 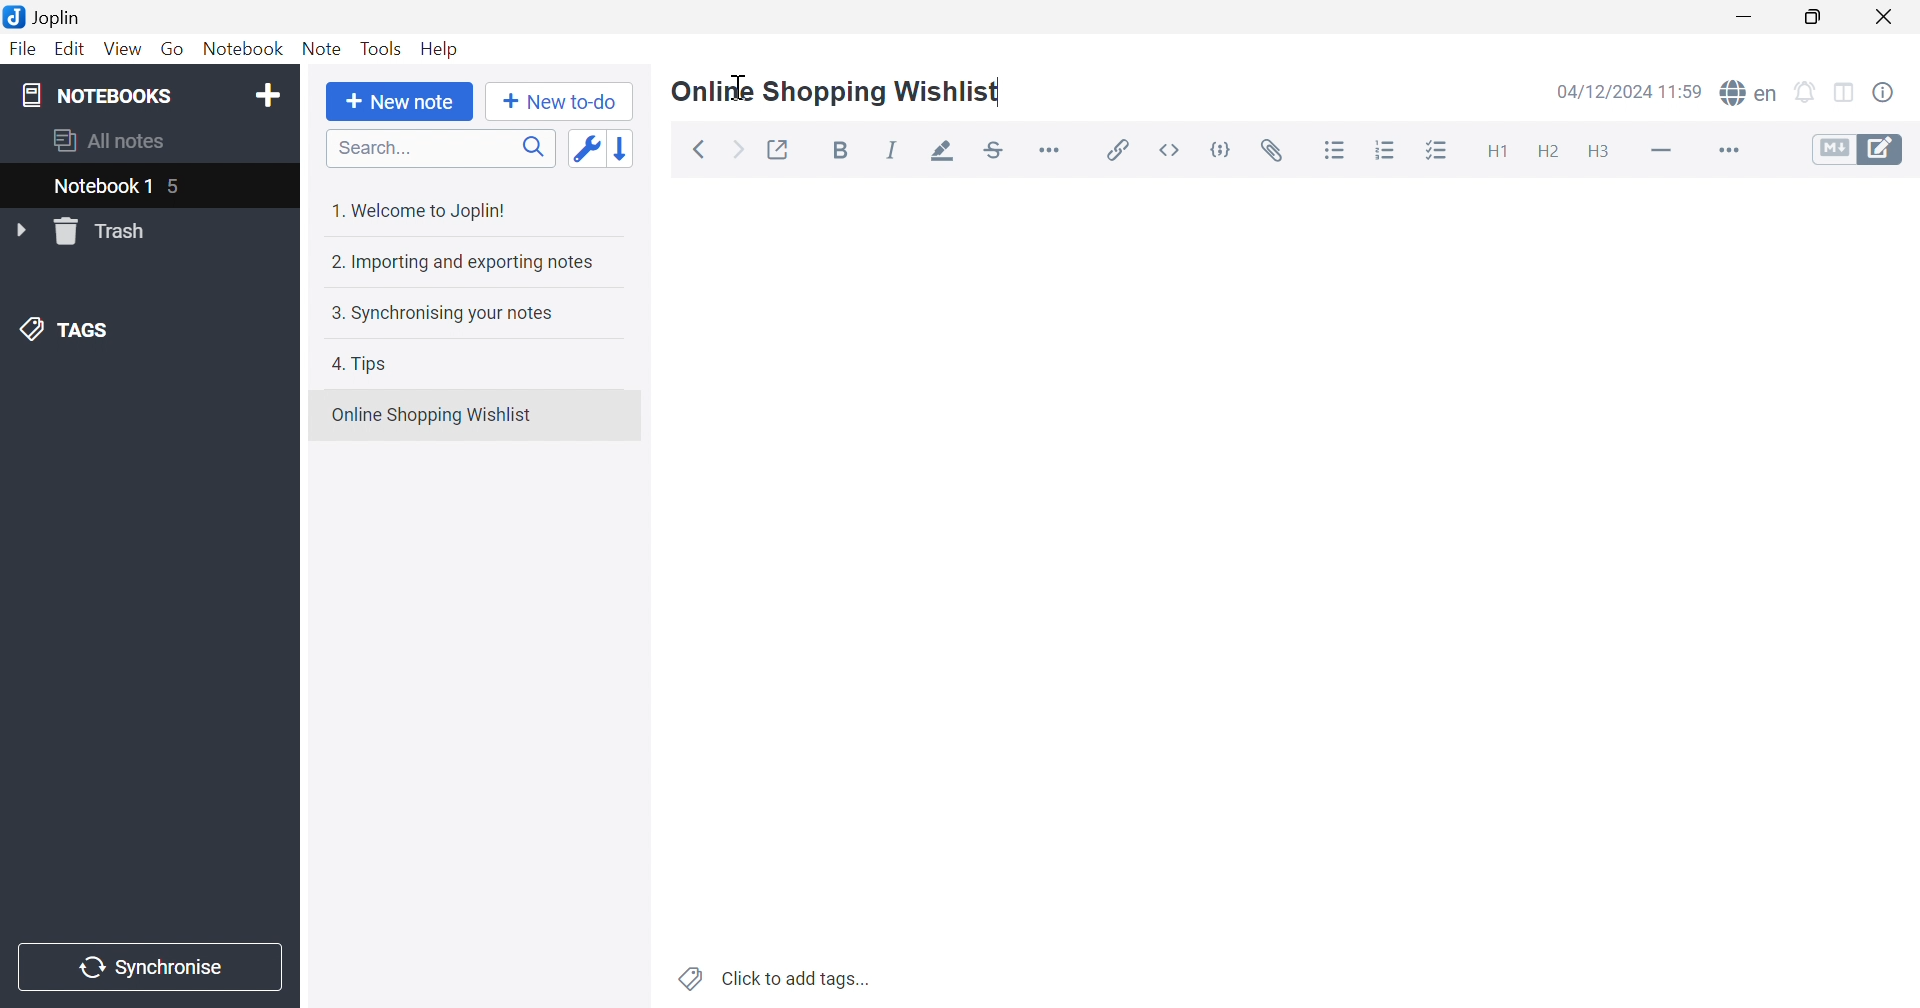 What do you see at coordinates (841, 150) in the screenshot?
I see `Bold` at bounding box center [841, 150].